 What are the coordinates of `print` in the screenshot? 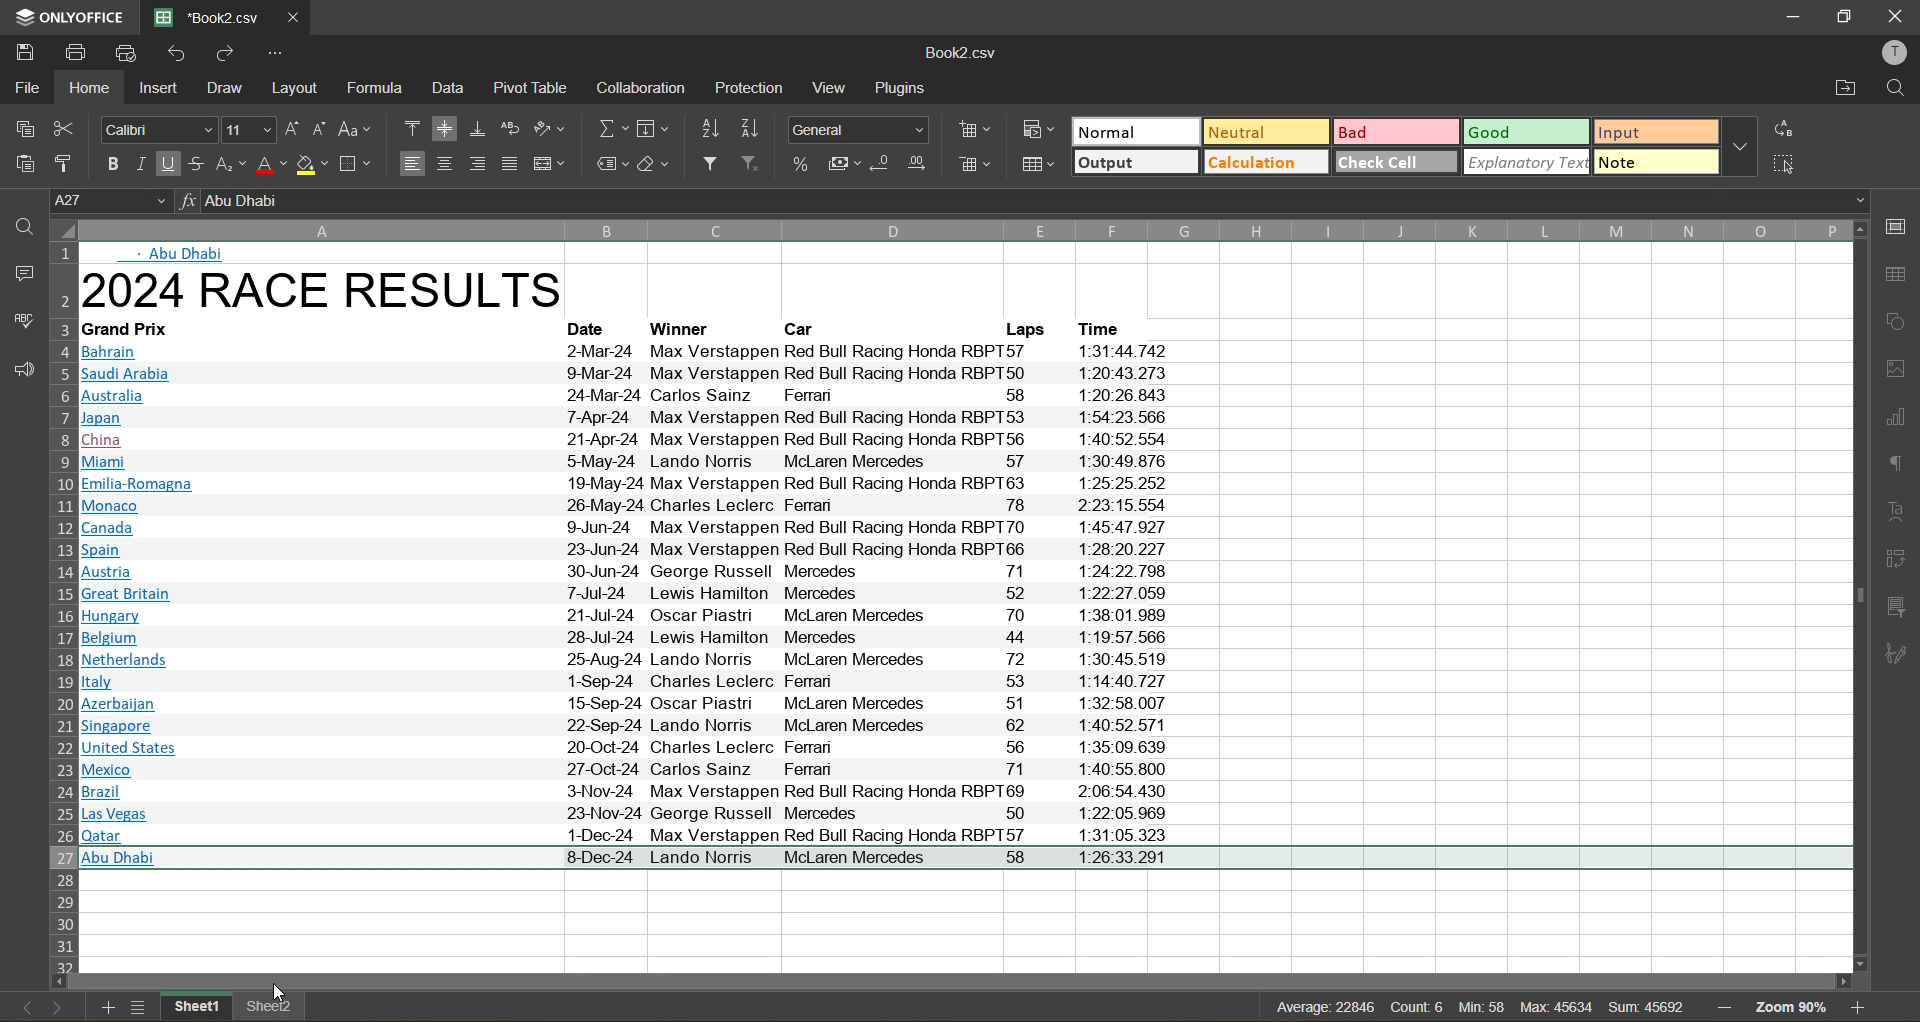 It's located at (75, 51).